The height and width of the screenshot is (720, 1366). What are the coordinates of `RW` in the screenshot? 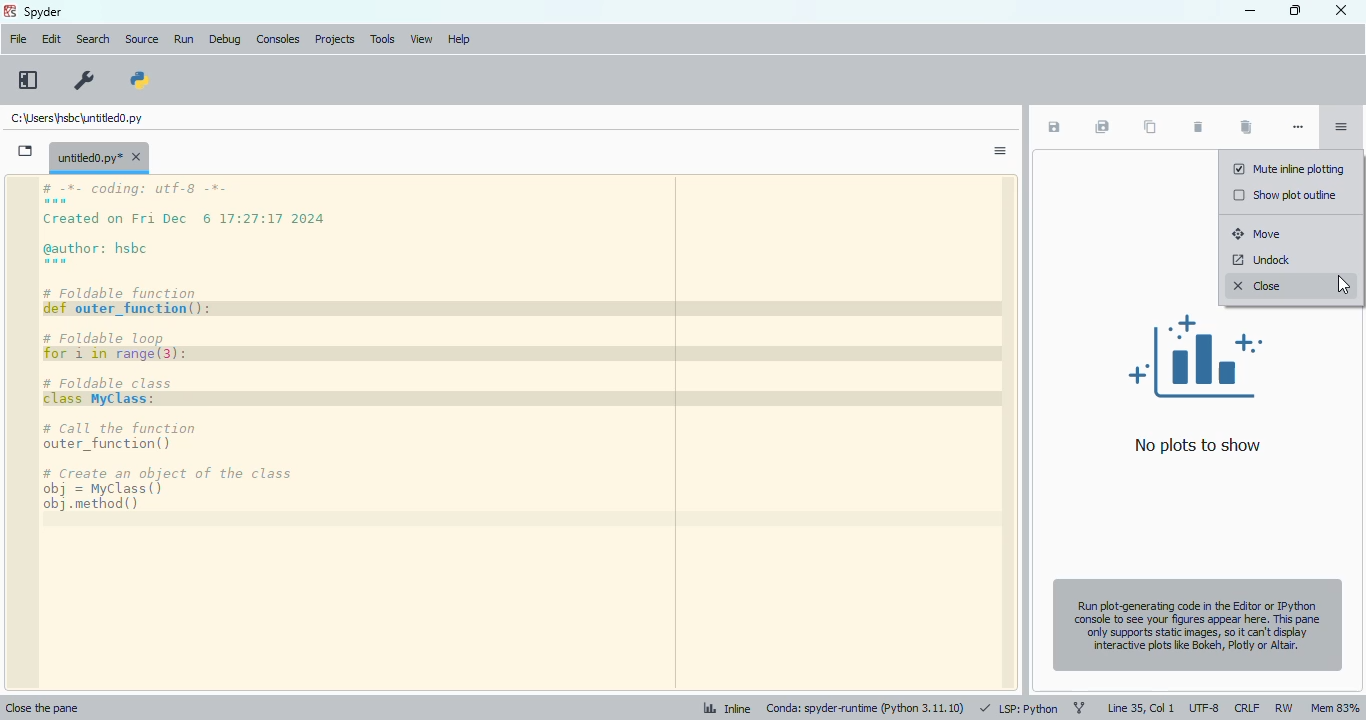 It's located at (1284, 707).